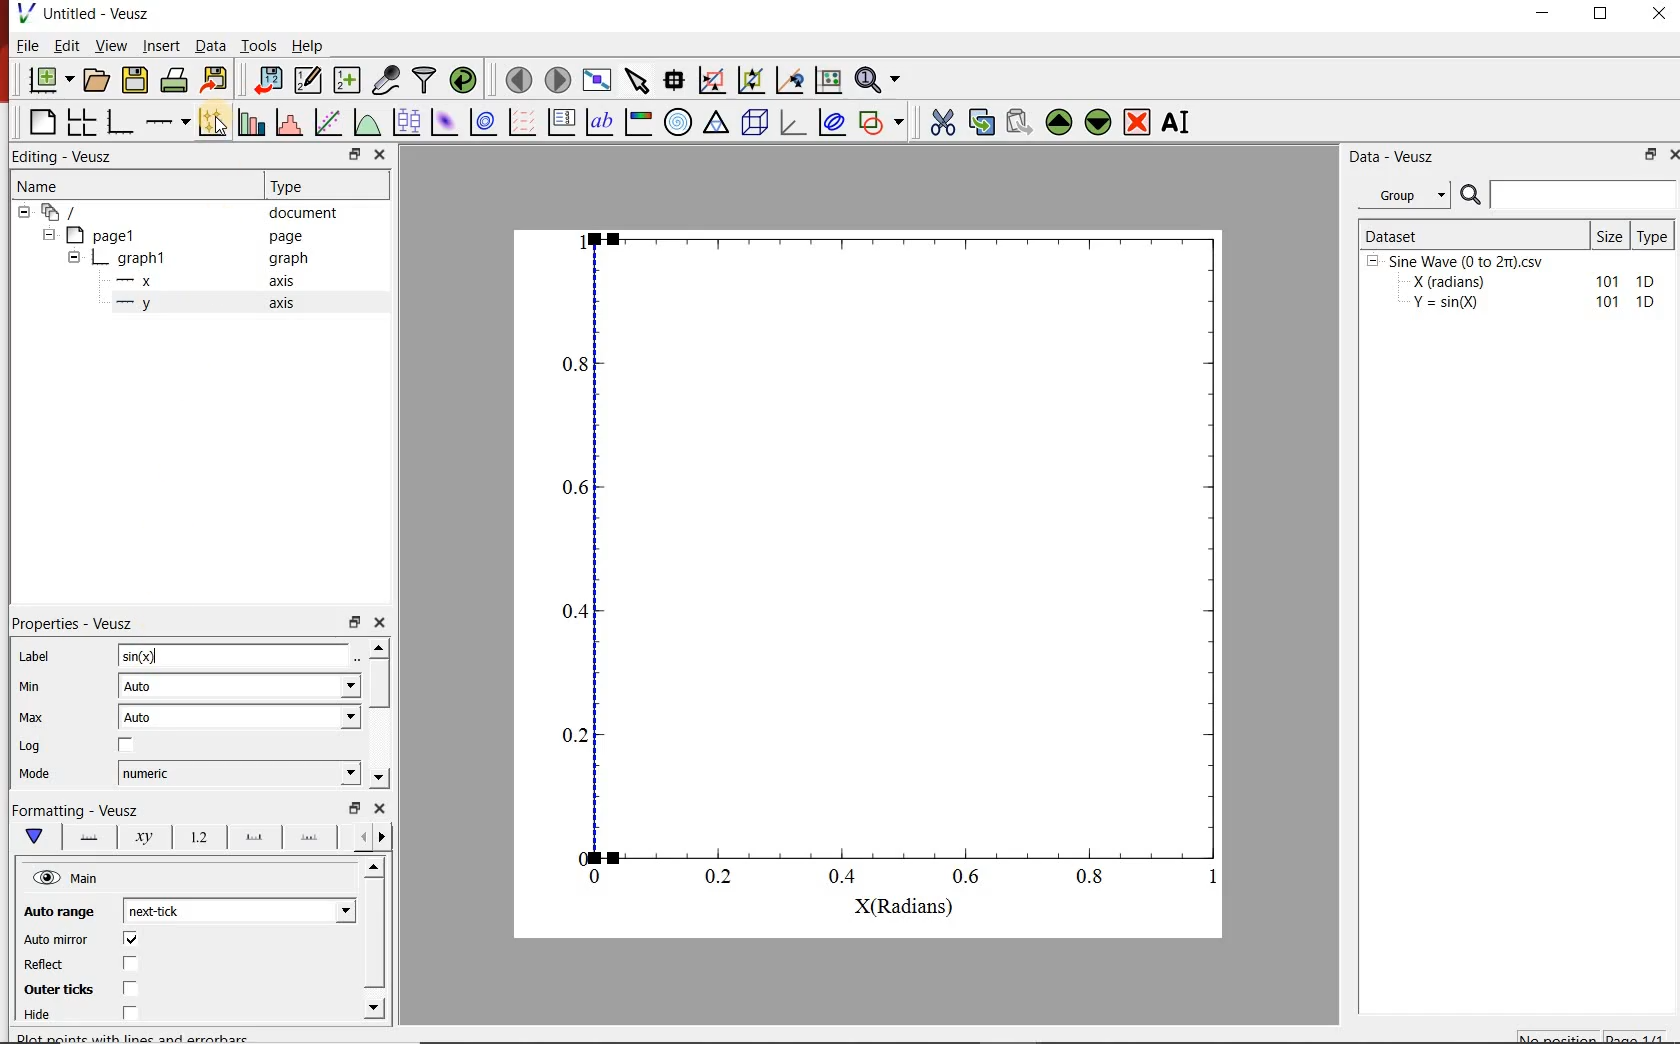 Image resolution: width=1680 pixels, height=1044 pixels. I want to click on read data points, so click(674, 78).